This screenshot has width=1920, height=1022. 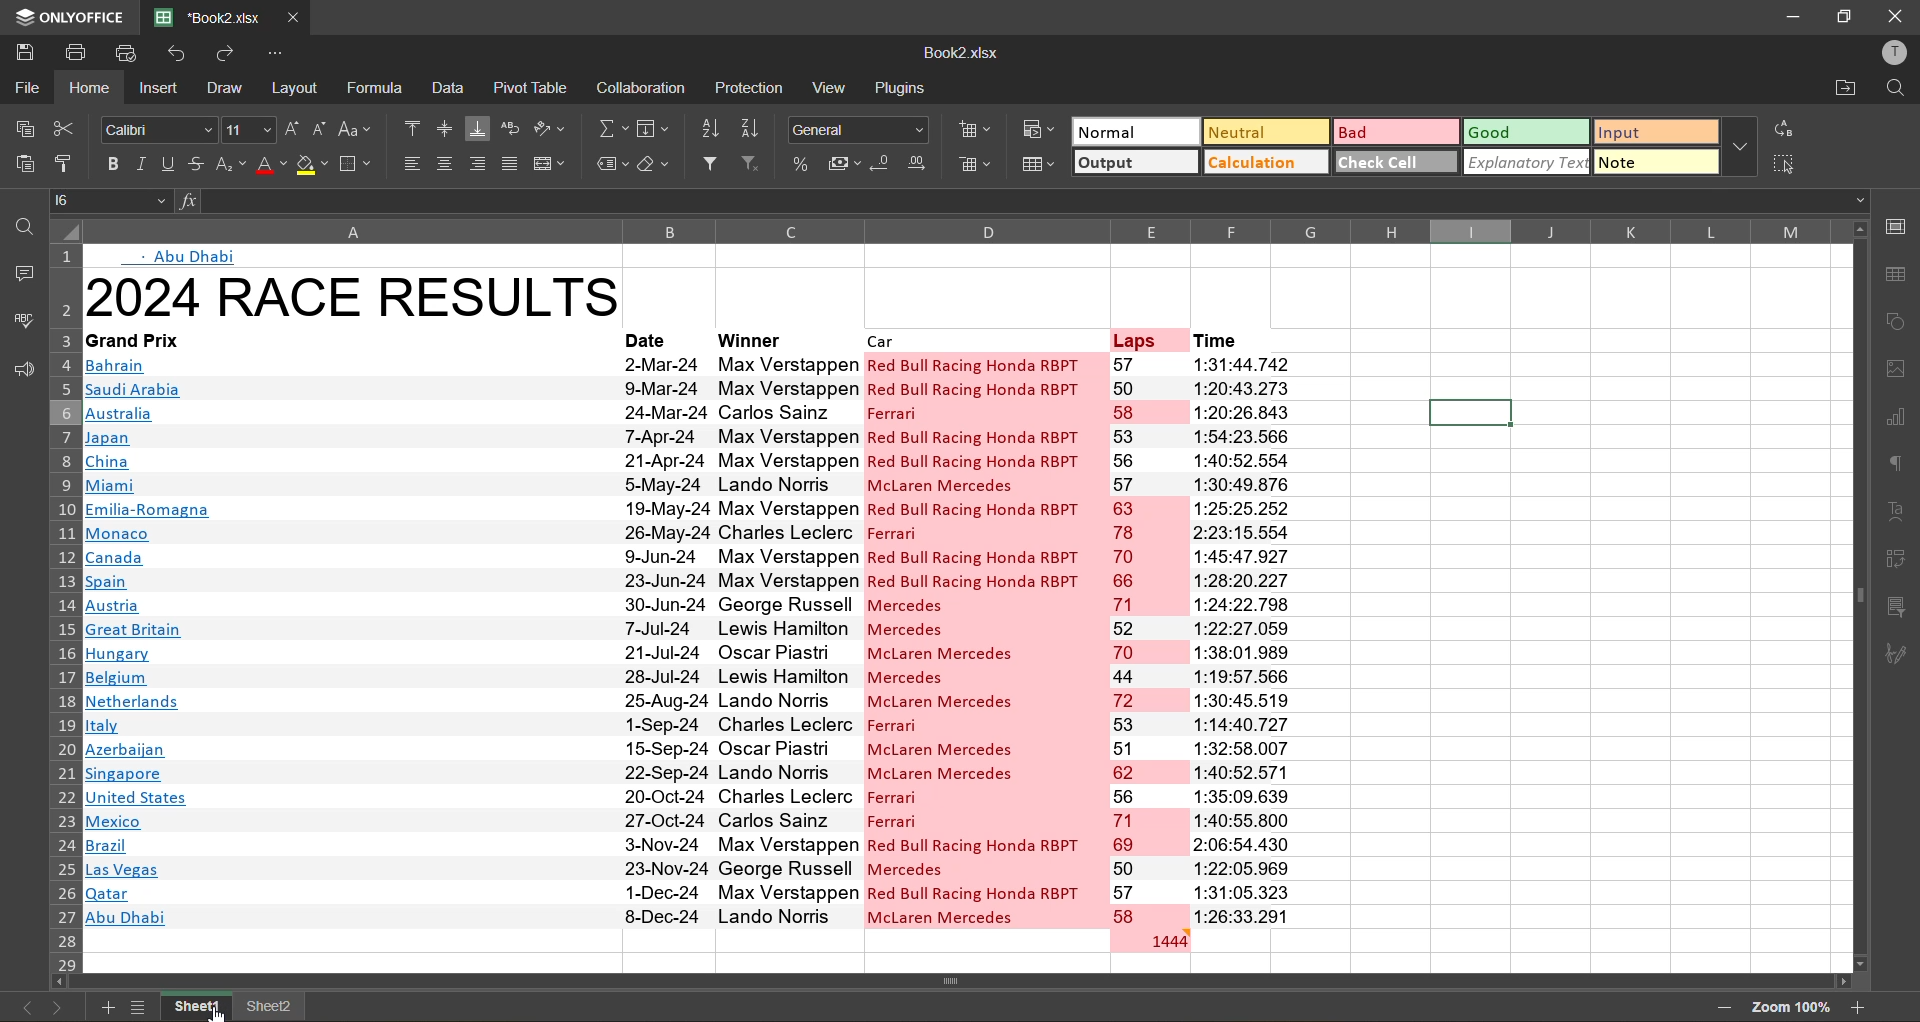 What do you see at coordinates (975, 131) in the screenshot?
I see `insert cells` at bounding box center [975, 131].